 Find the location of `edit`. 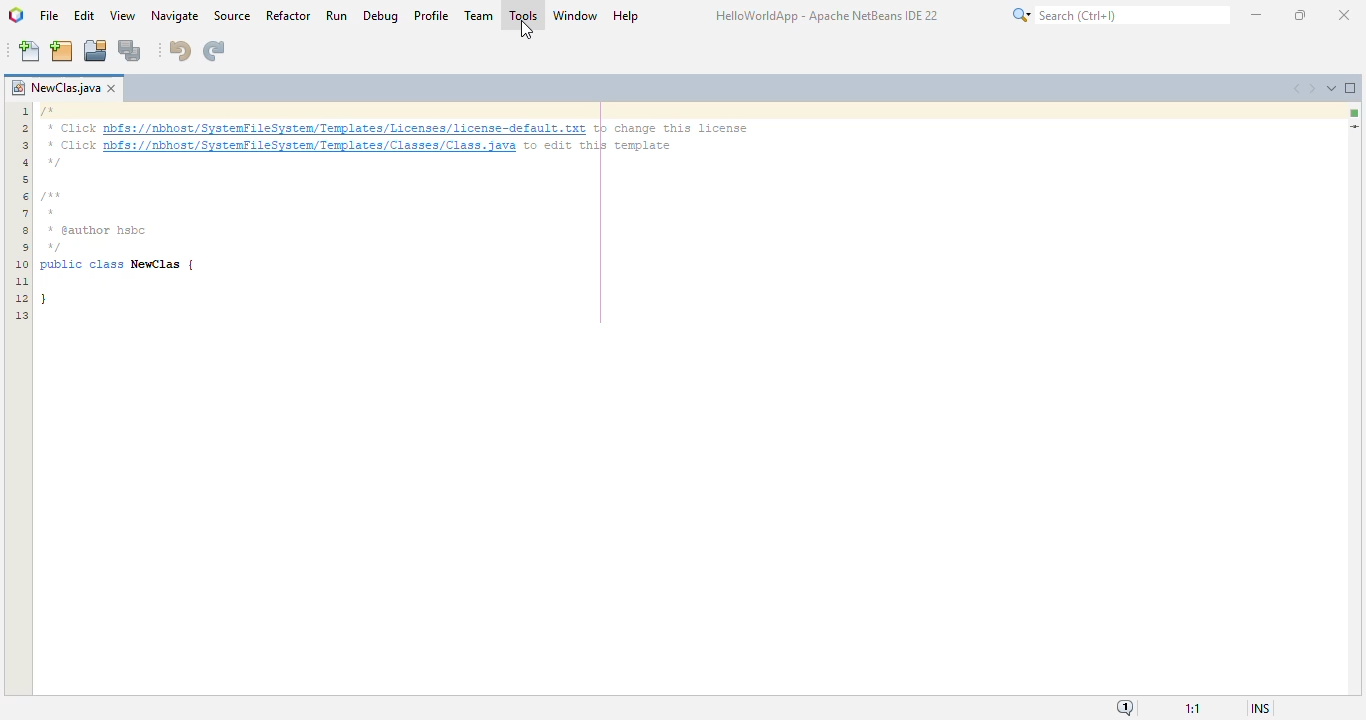

edit is located at coordinates (85, 16).